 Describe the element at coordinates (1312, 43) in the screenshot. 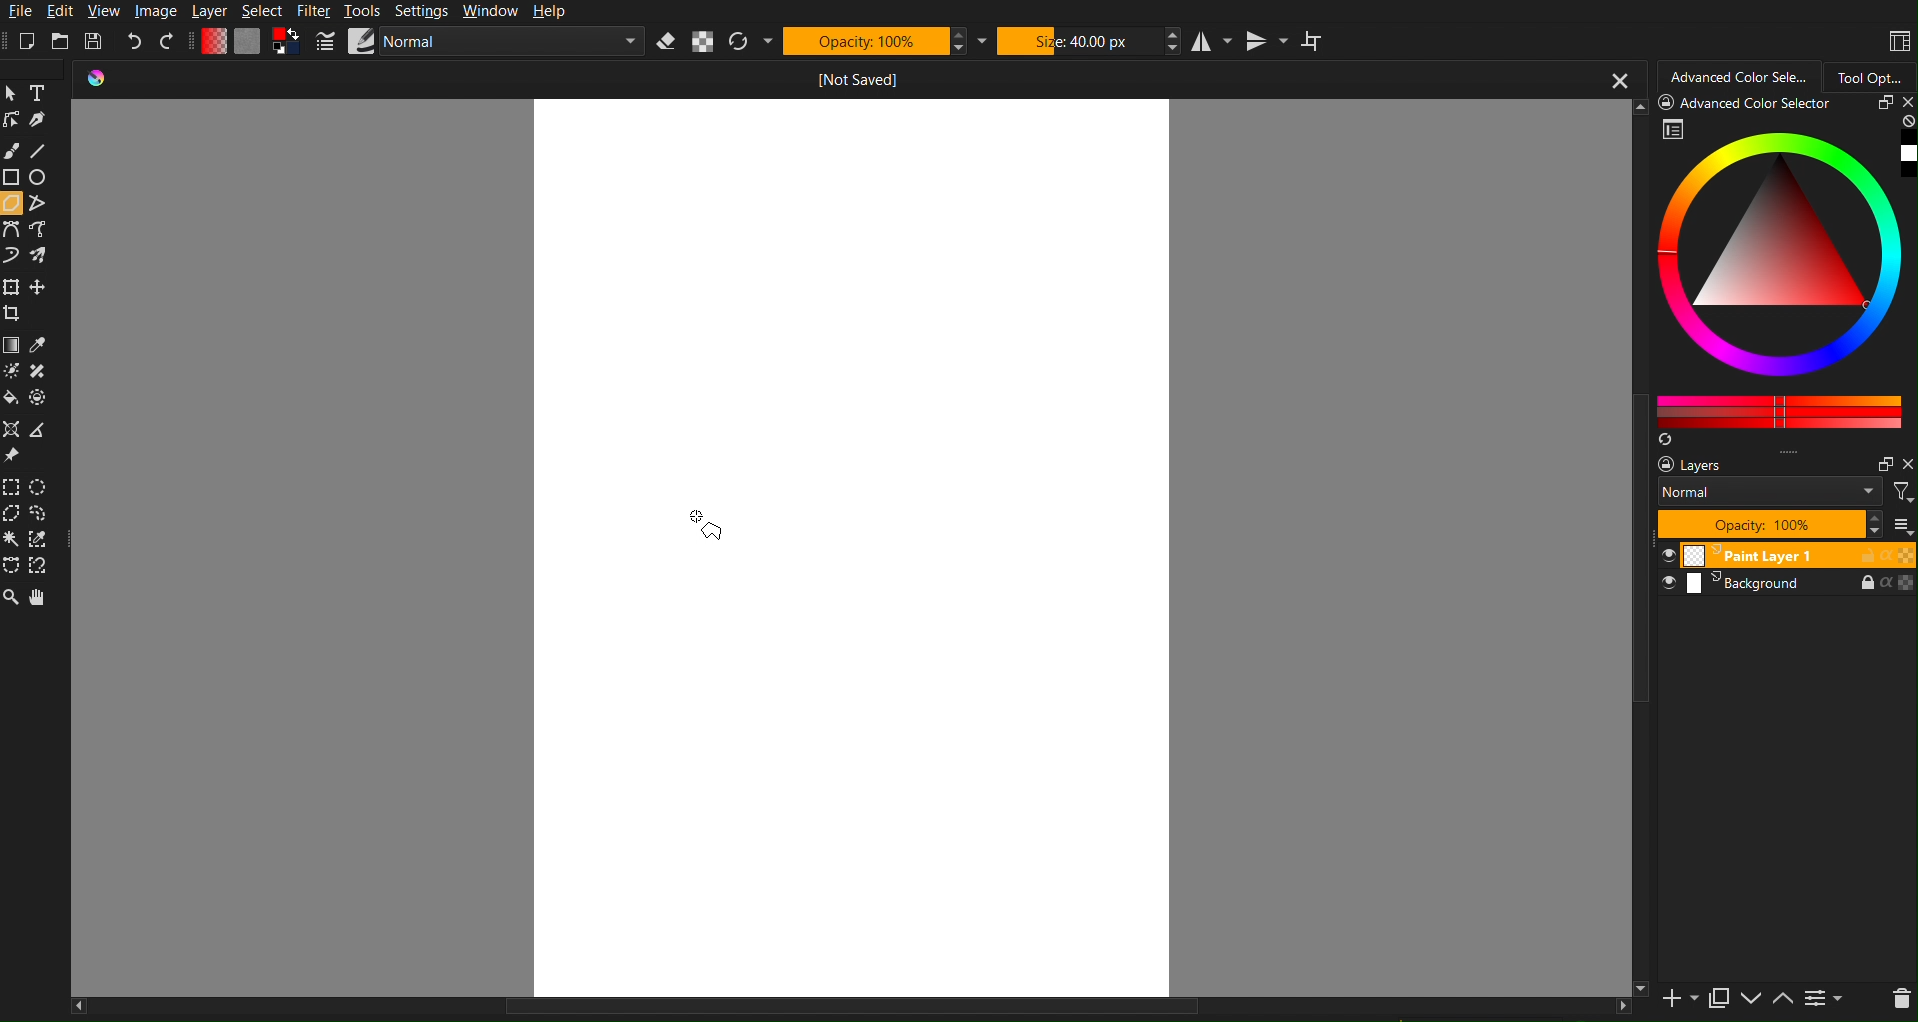

I see `Wrap Around` at that location.